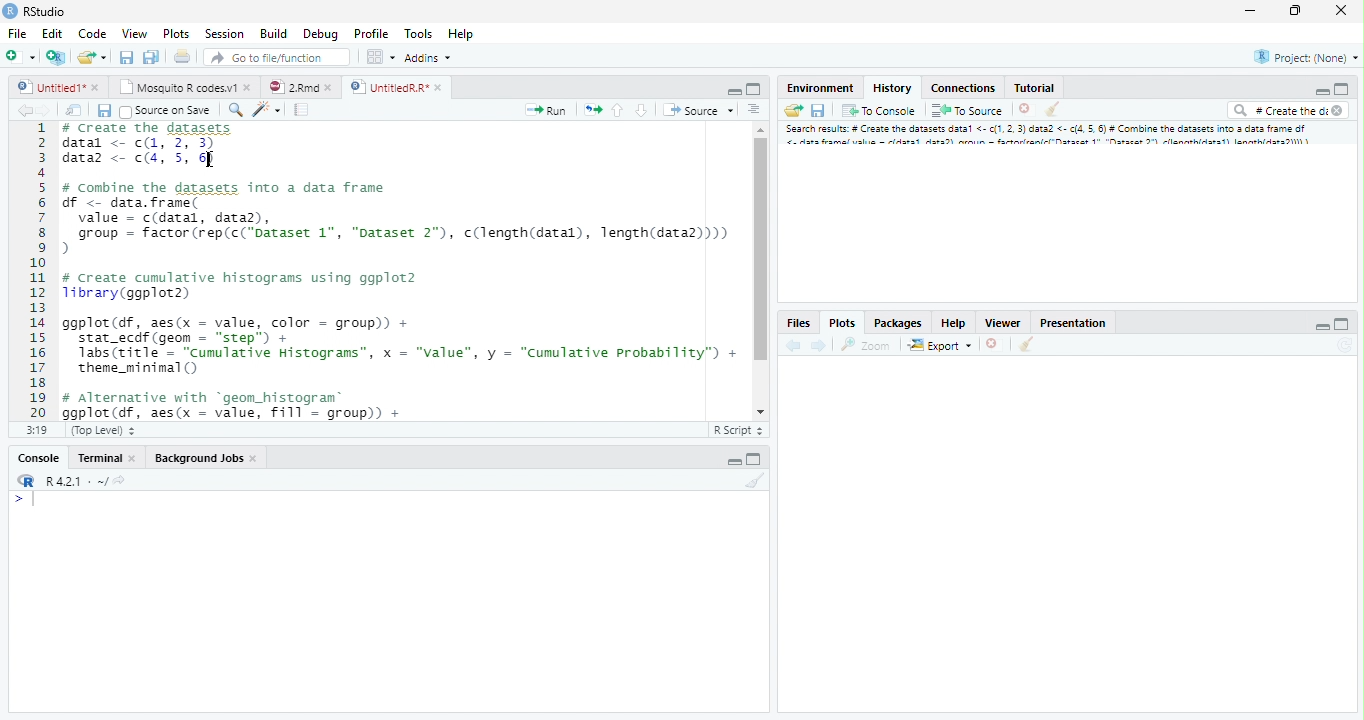  I want to click on Clear Console, so click(760, 483).